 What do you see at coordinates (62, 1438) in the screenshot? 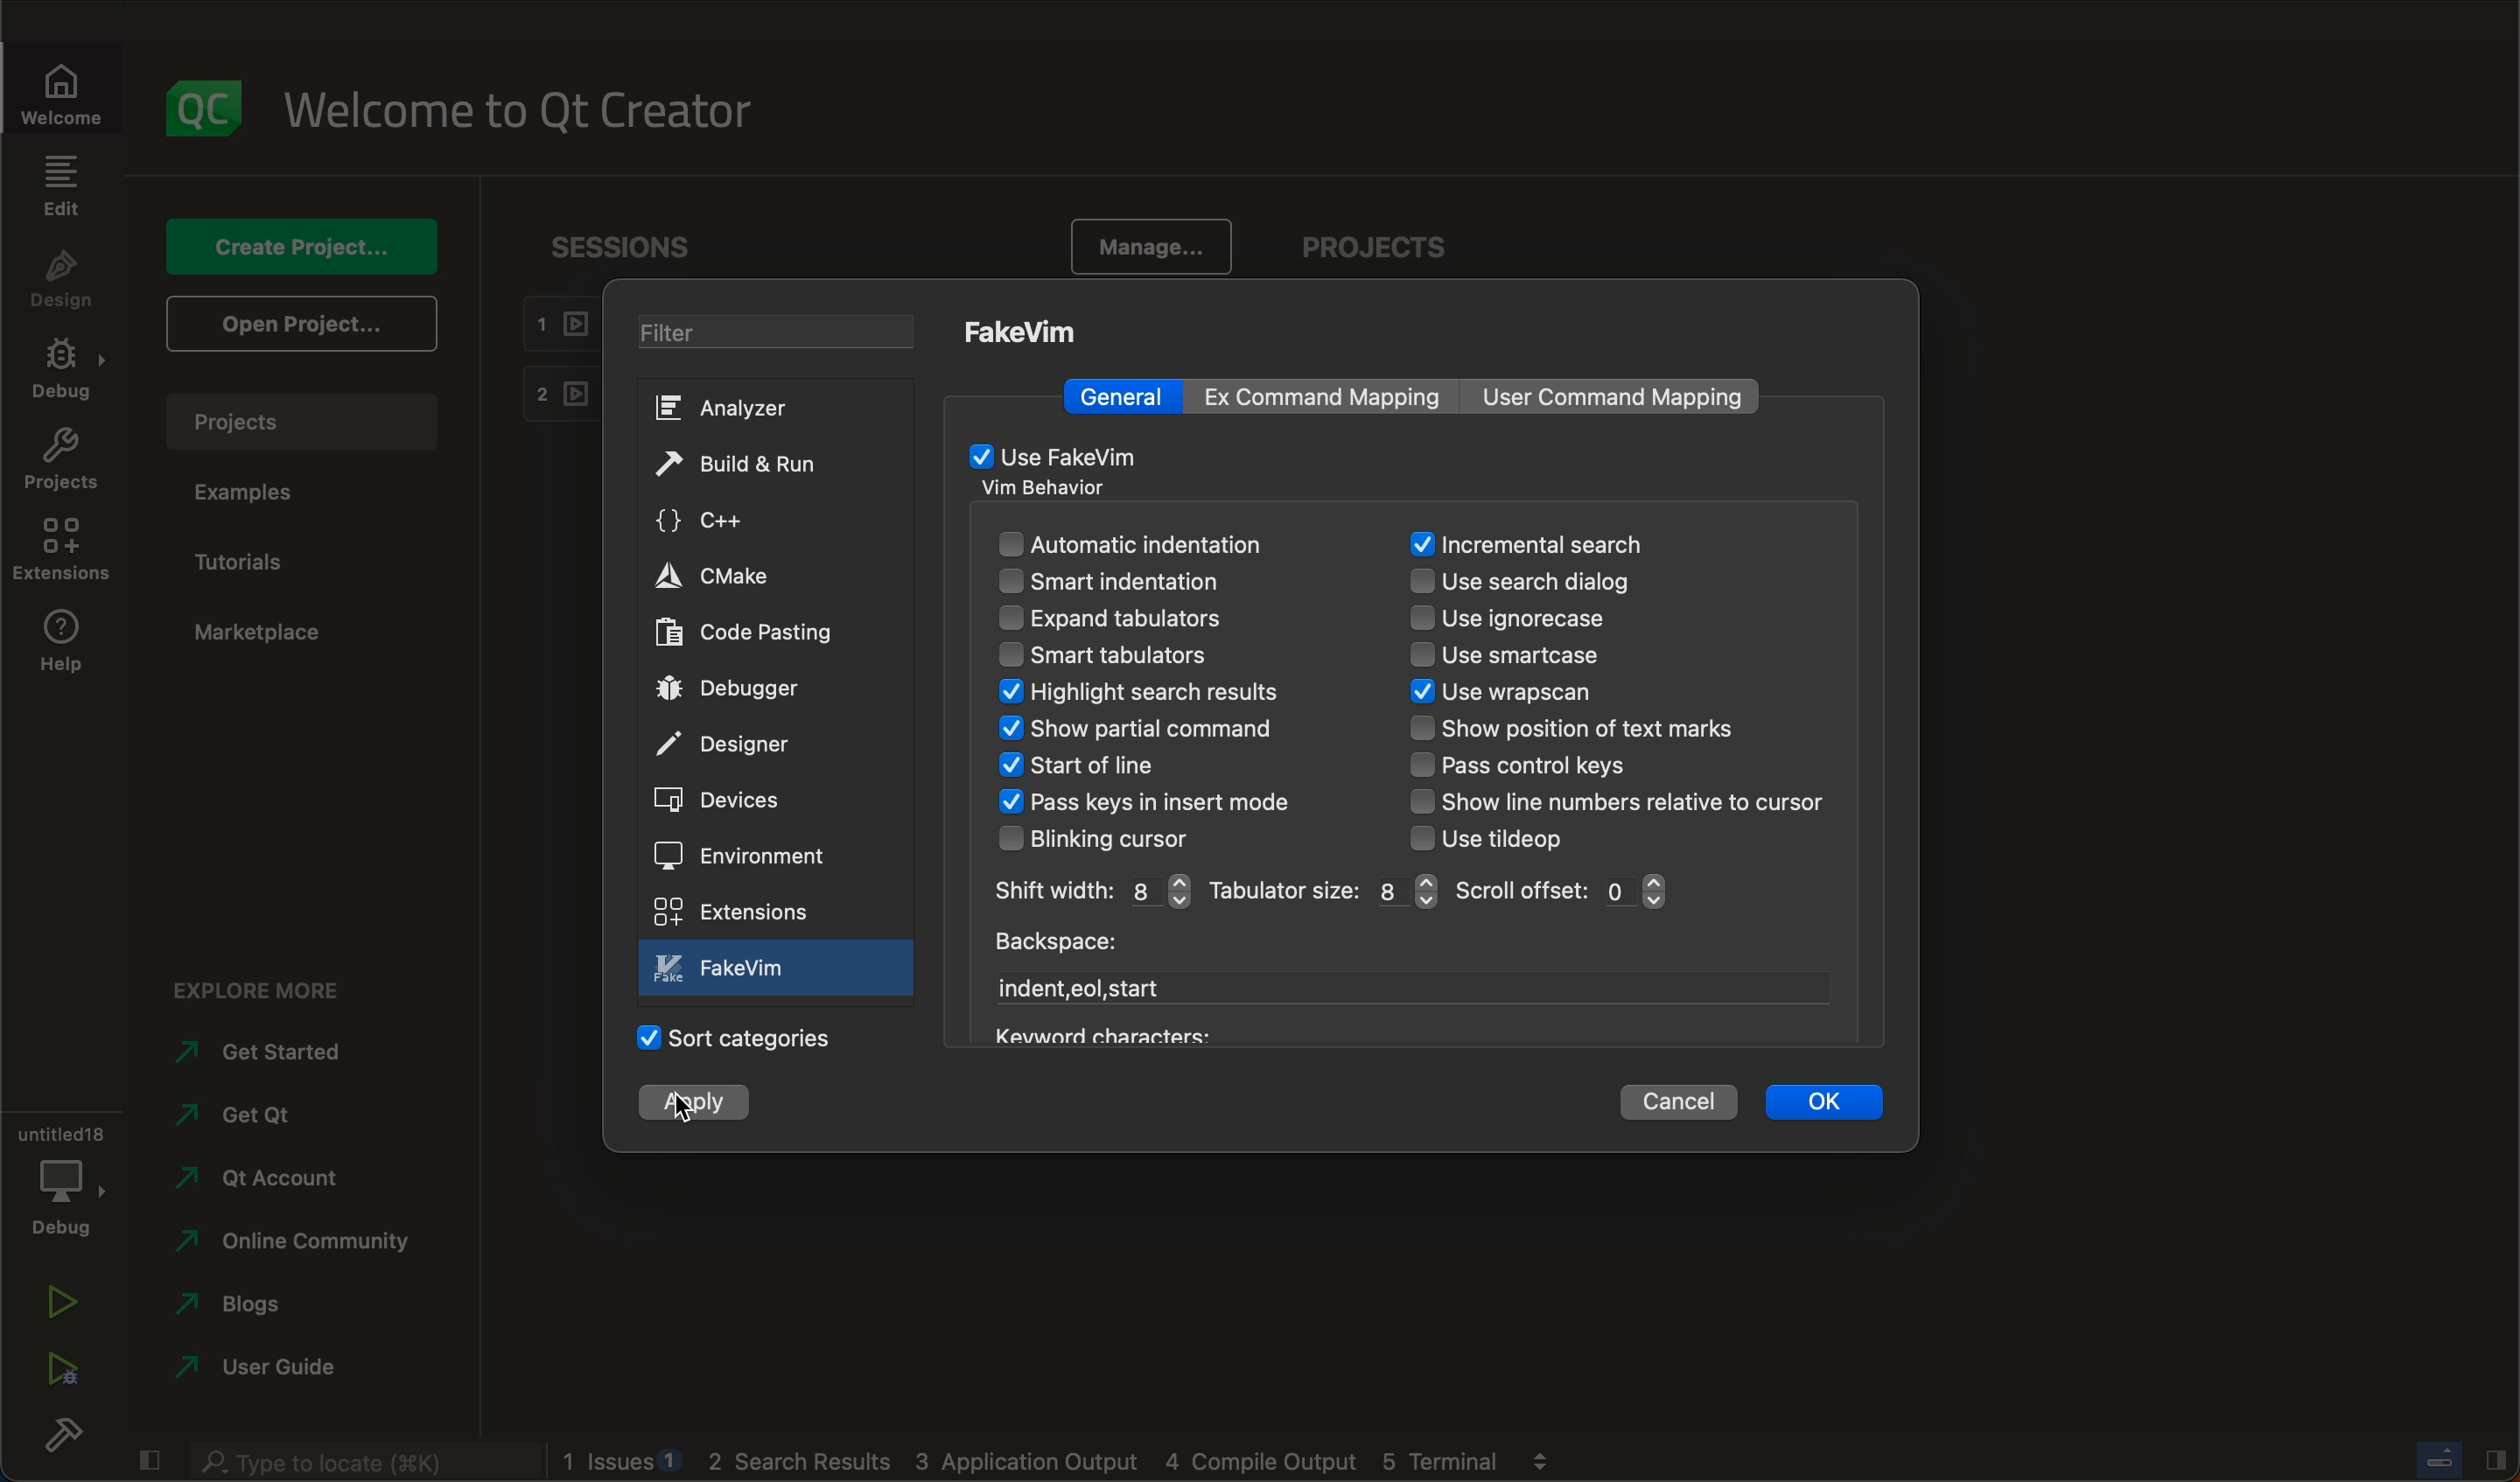
I see `build` at bounding box center [62, 1438].